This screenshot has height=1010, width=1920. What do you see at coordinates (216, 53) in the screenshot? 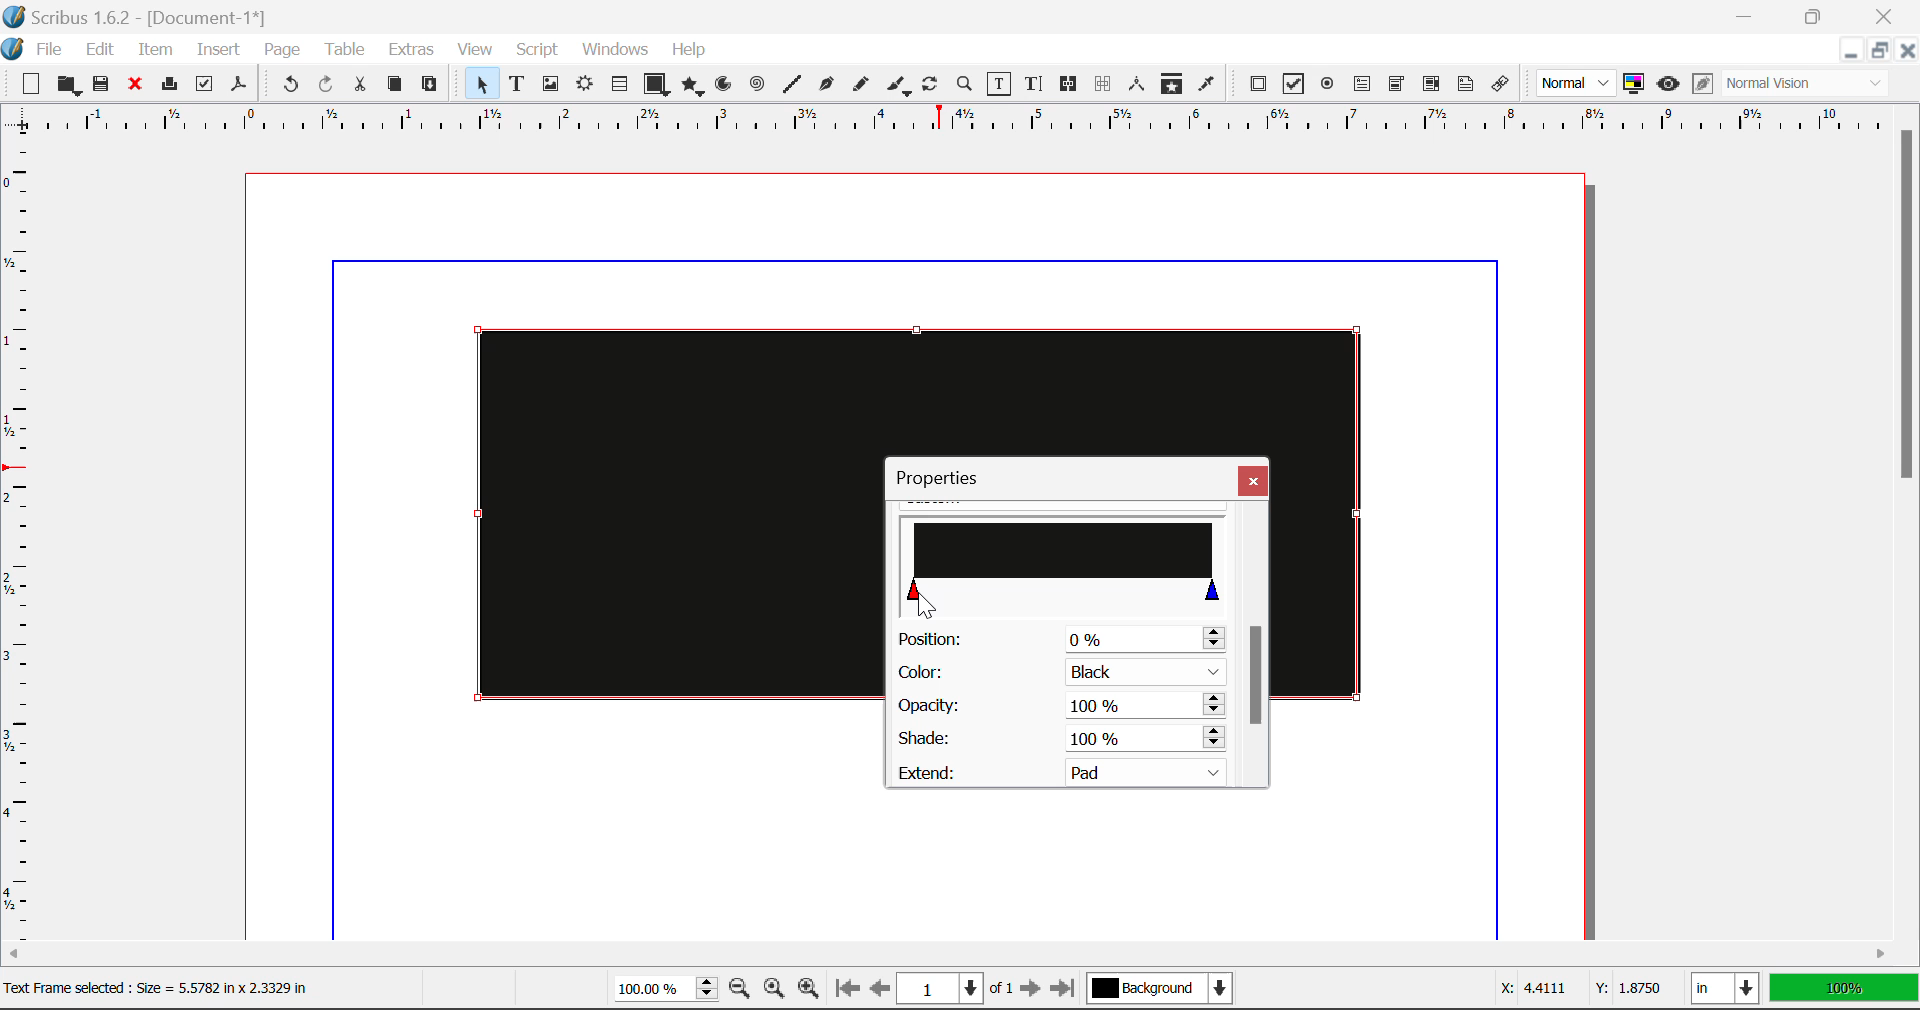
I see `Insert` at bounding box center [216, 53].